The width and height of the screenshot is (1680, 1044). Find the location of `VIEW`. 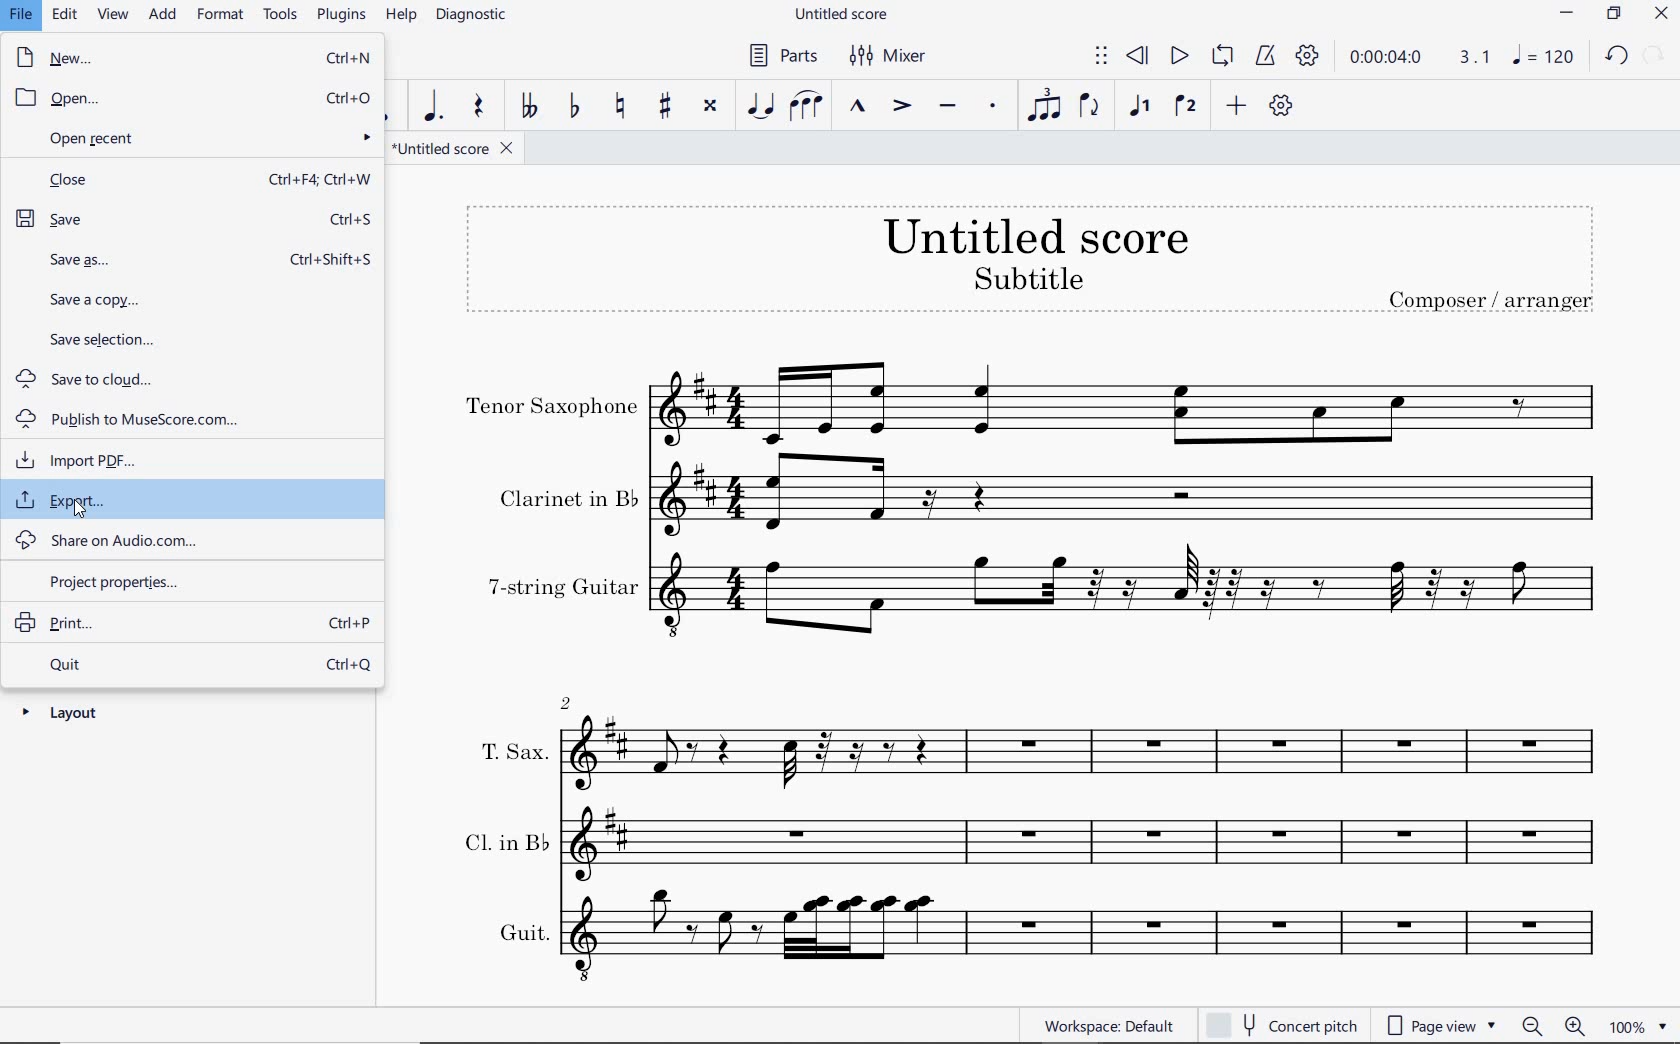

VIEW is located at coordinates (113, 13).